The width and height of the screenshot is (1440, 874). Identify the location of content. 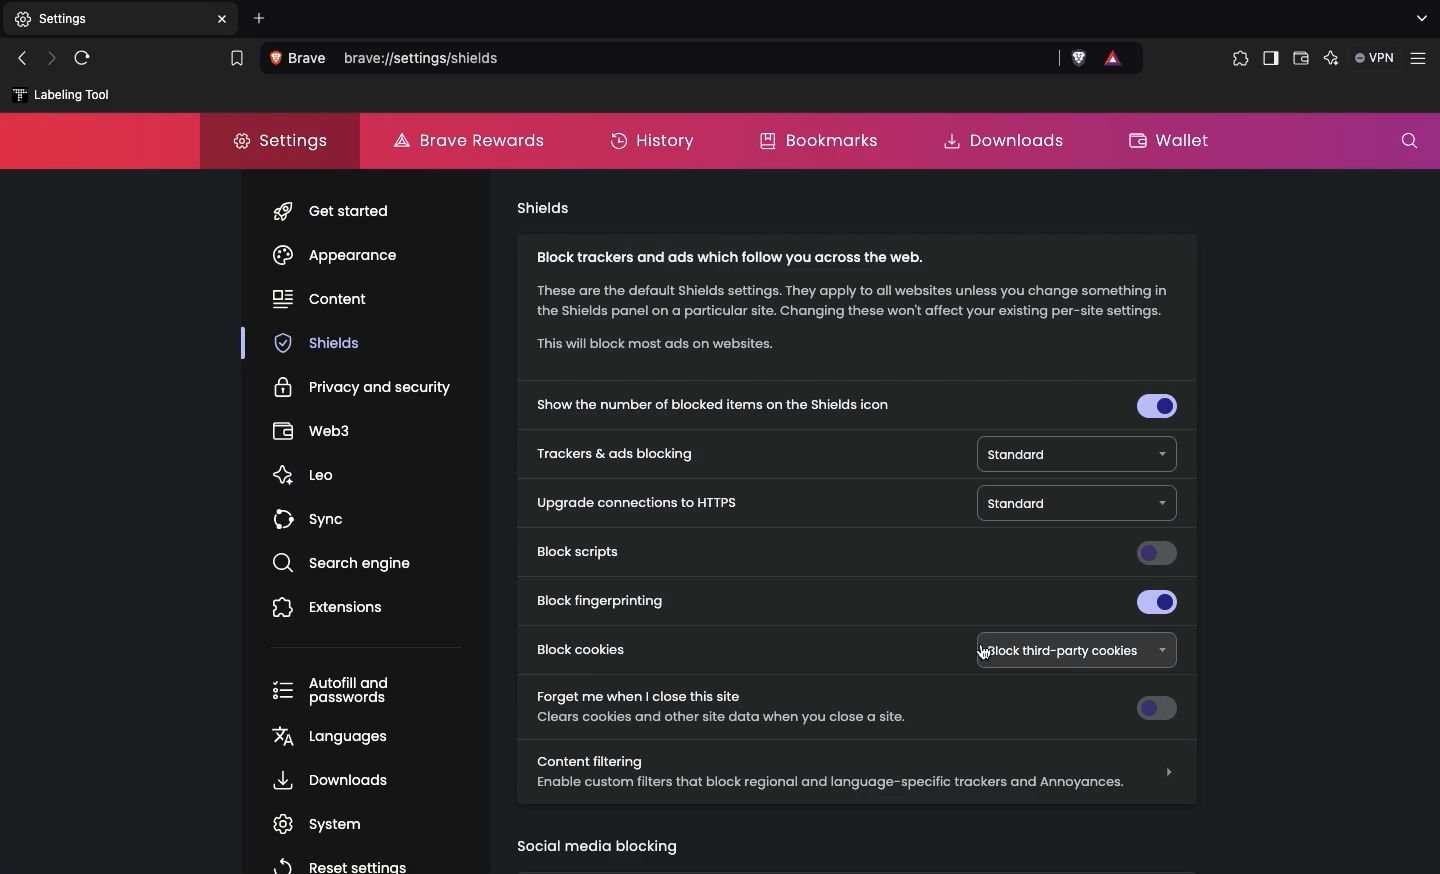
(321, 302).